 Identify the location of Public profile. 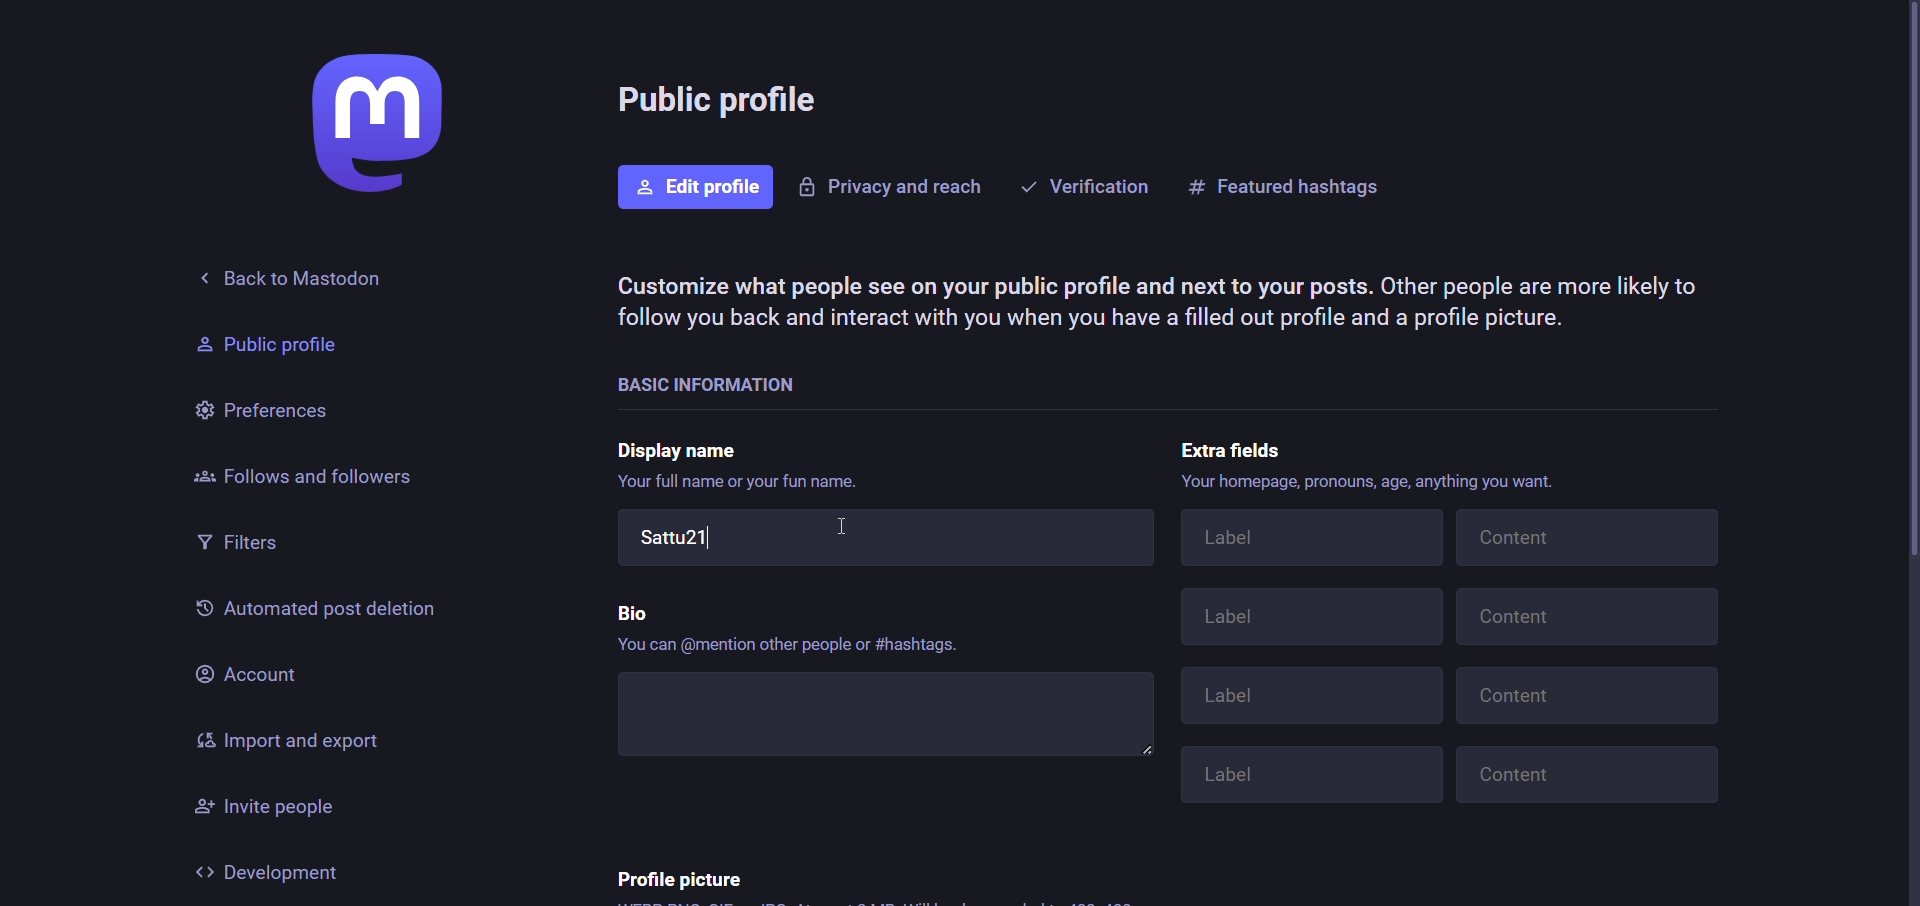
(256, 345).